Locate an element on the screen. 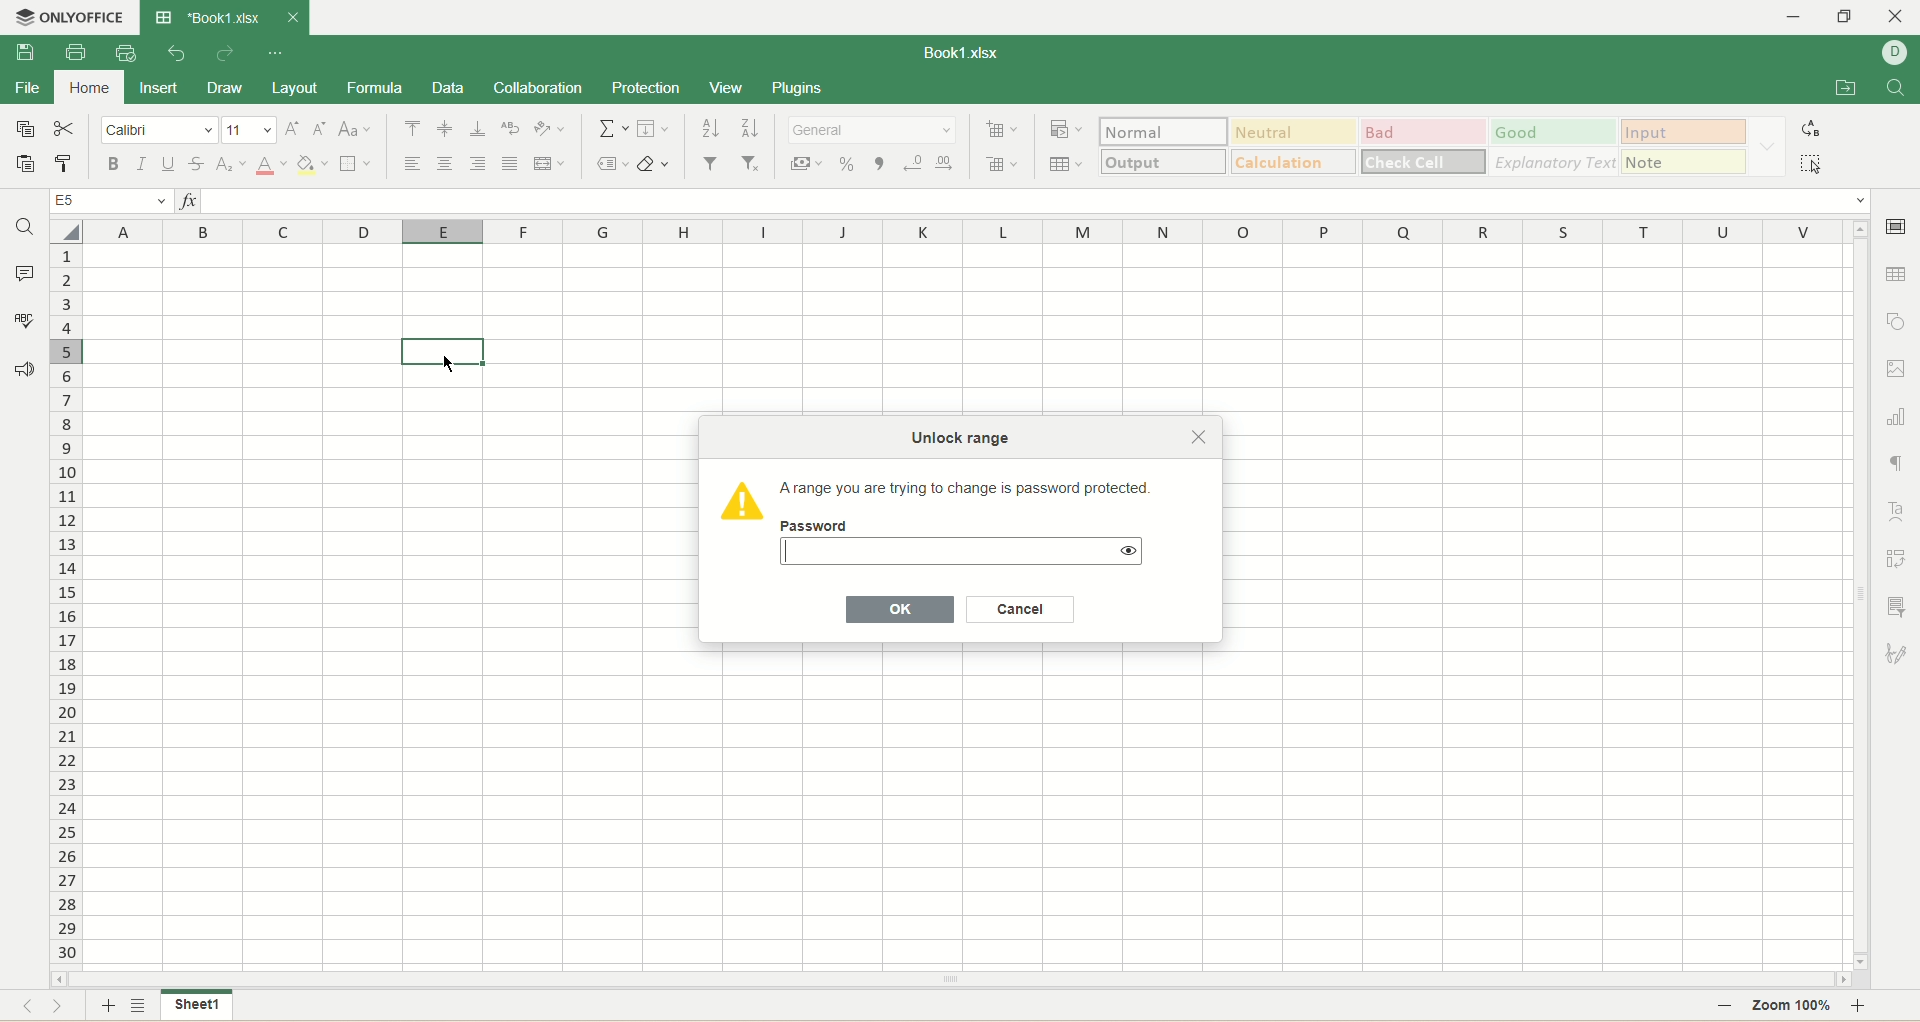  filter is located at coordinates (711, 164).